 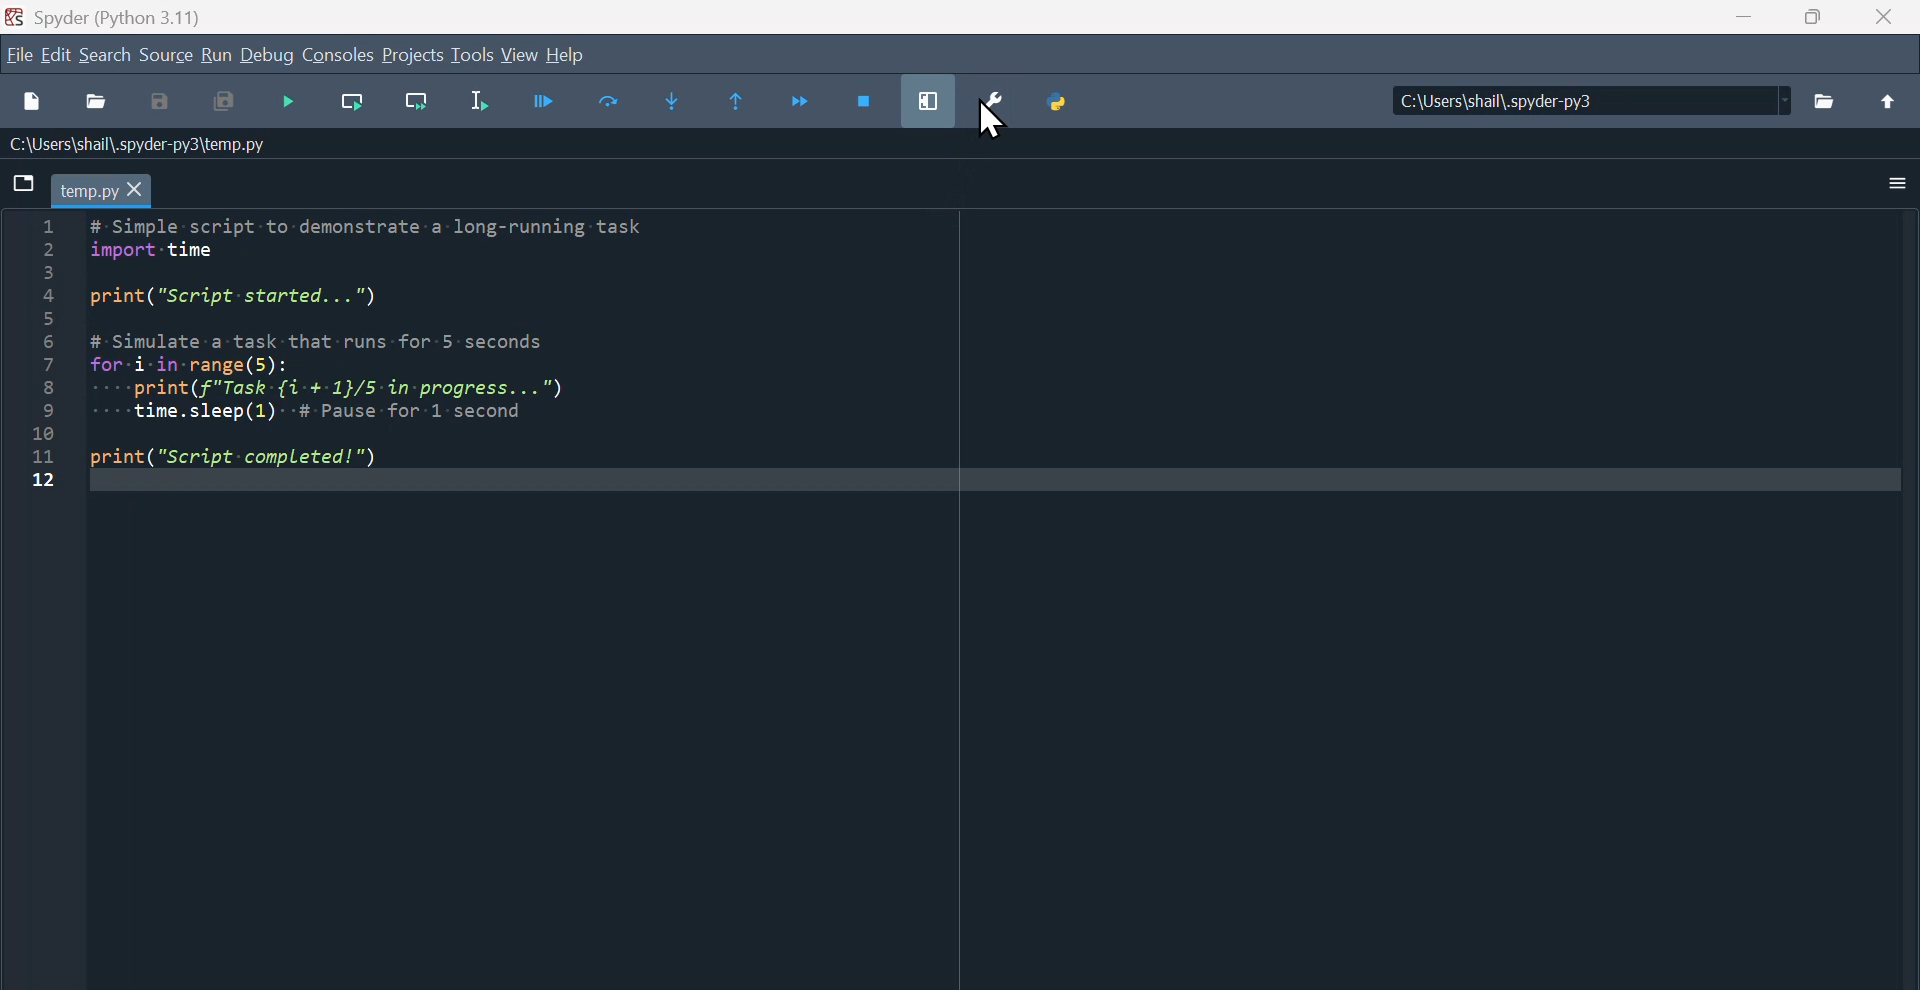 What do you see at coordinates (1880, 184) in the screenshot?
I see `More options` at bounding box center [1880, 184].